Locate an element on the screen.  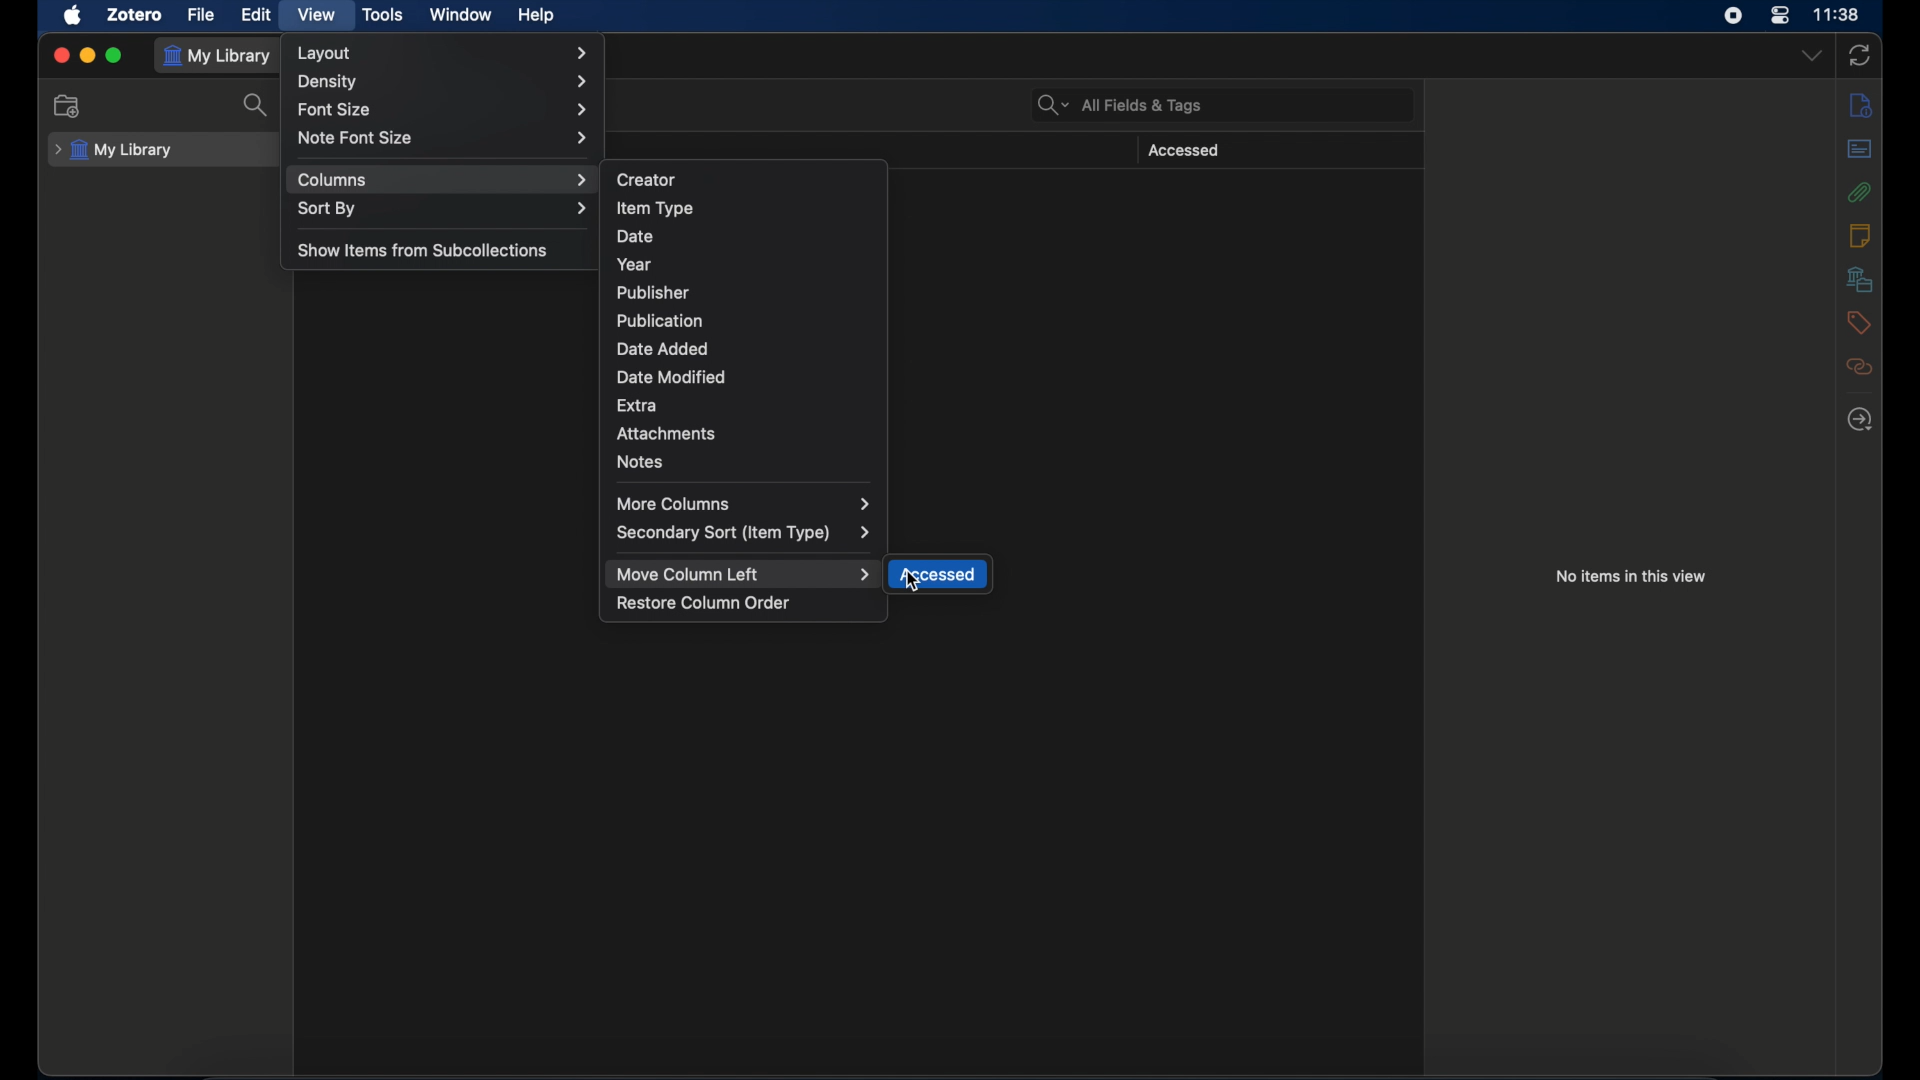
publisher is located at coordinates (650, 293).